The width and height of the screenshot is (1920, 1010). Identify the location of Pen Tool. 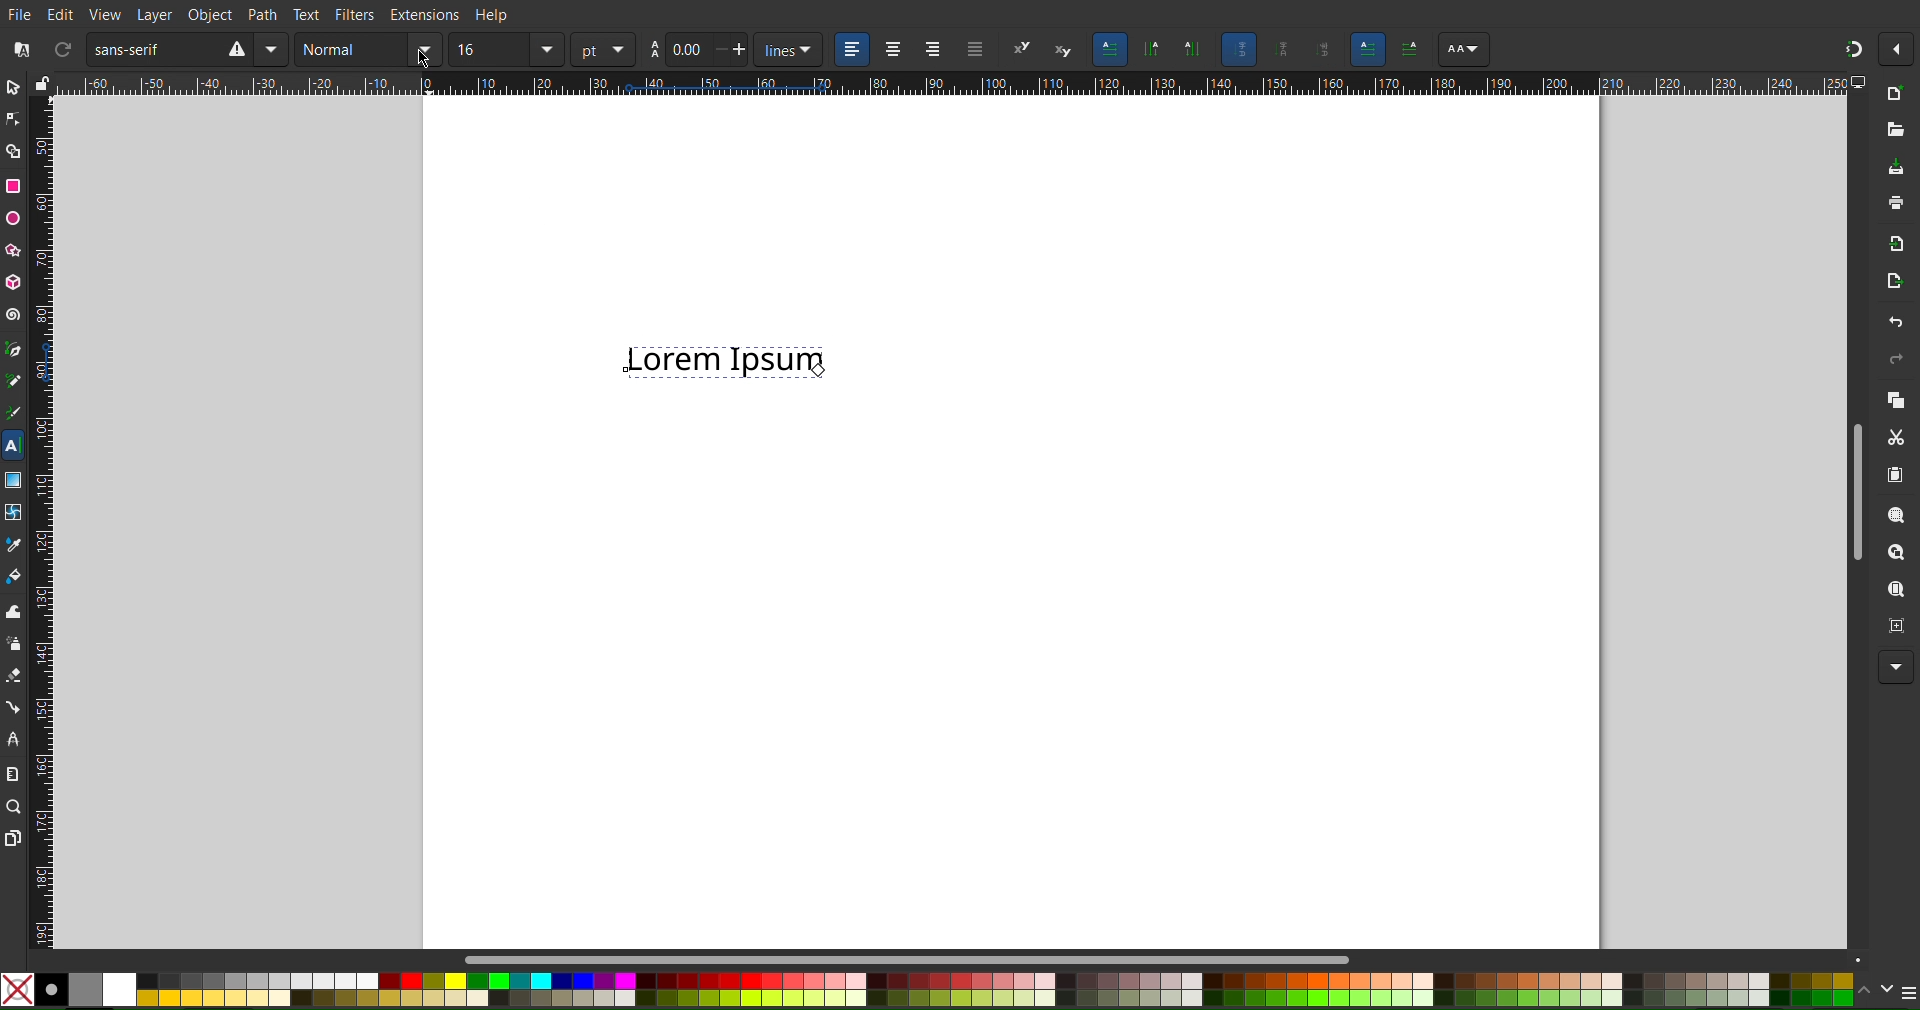
(14, 350).